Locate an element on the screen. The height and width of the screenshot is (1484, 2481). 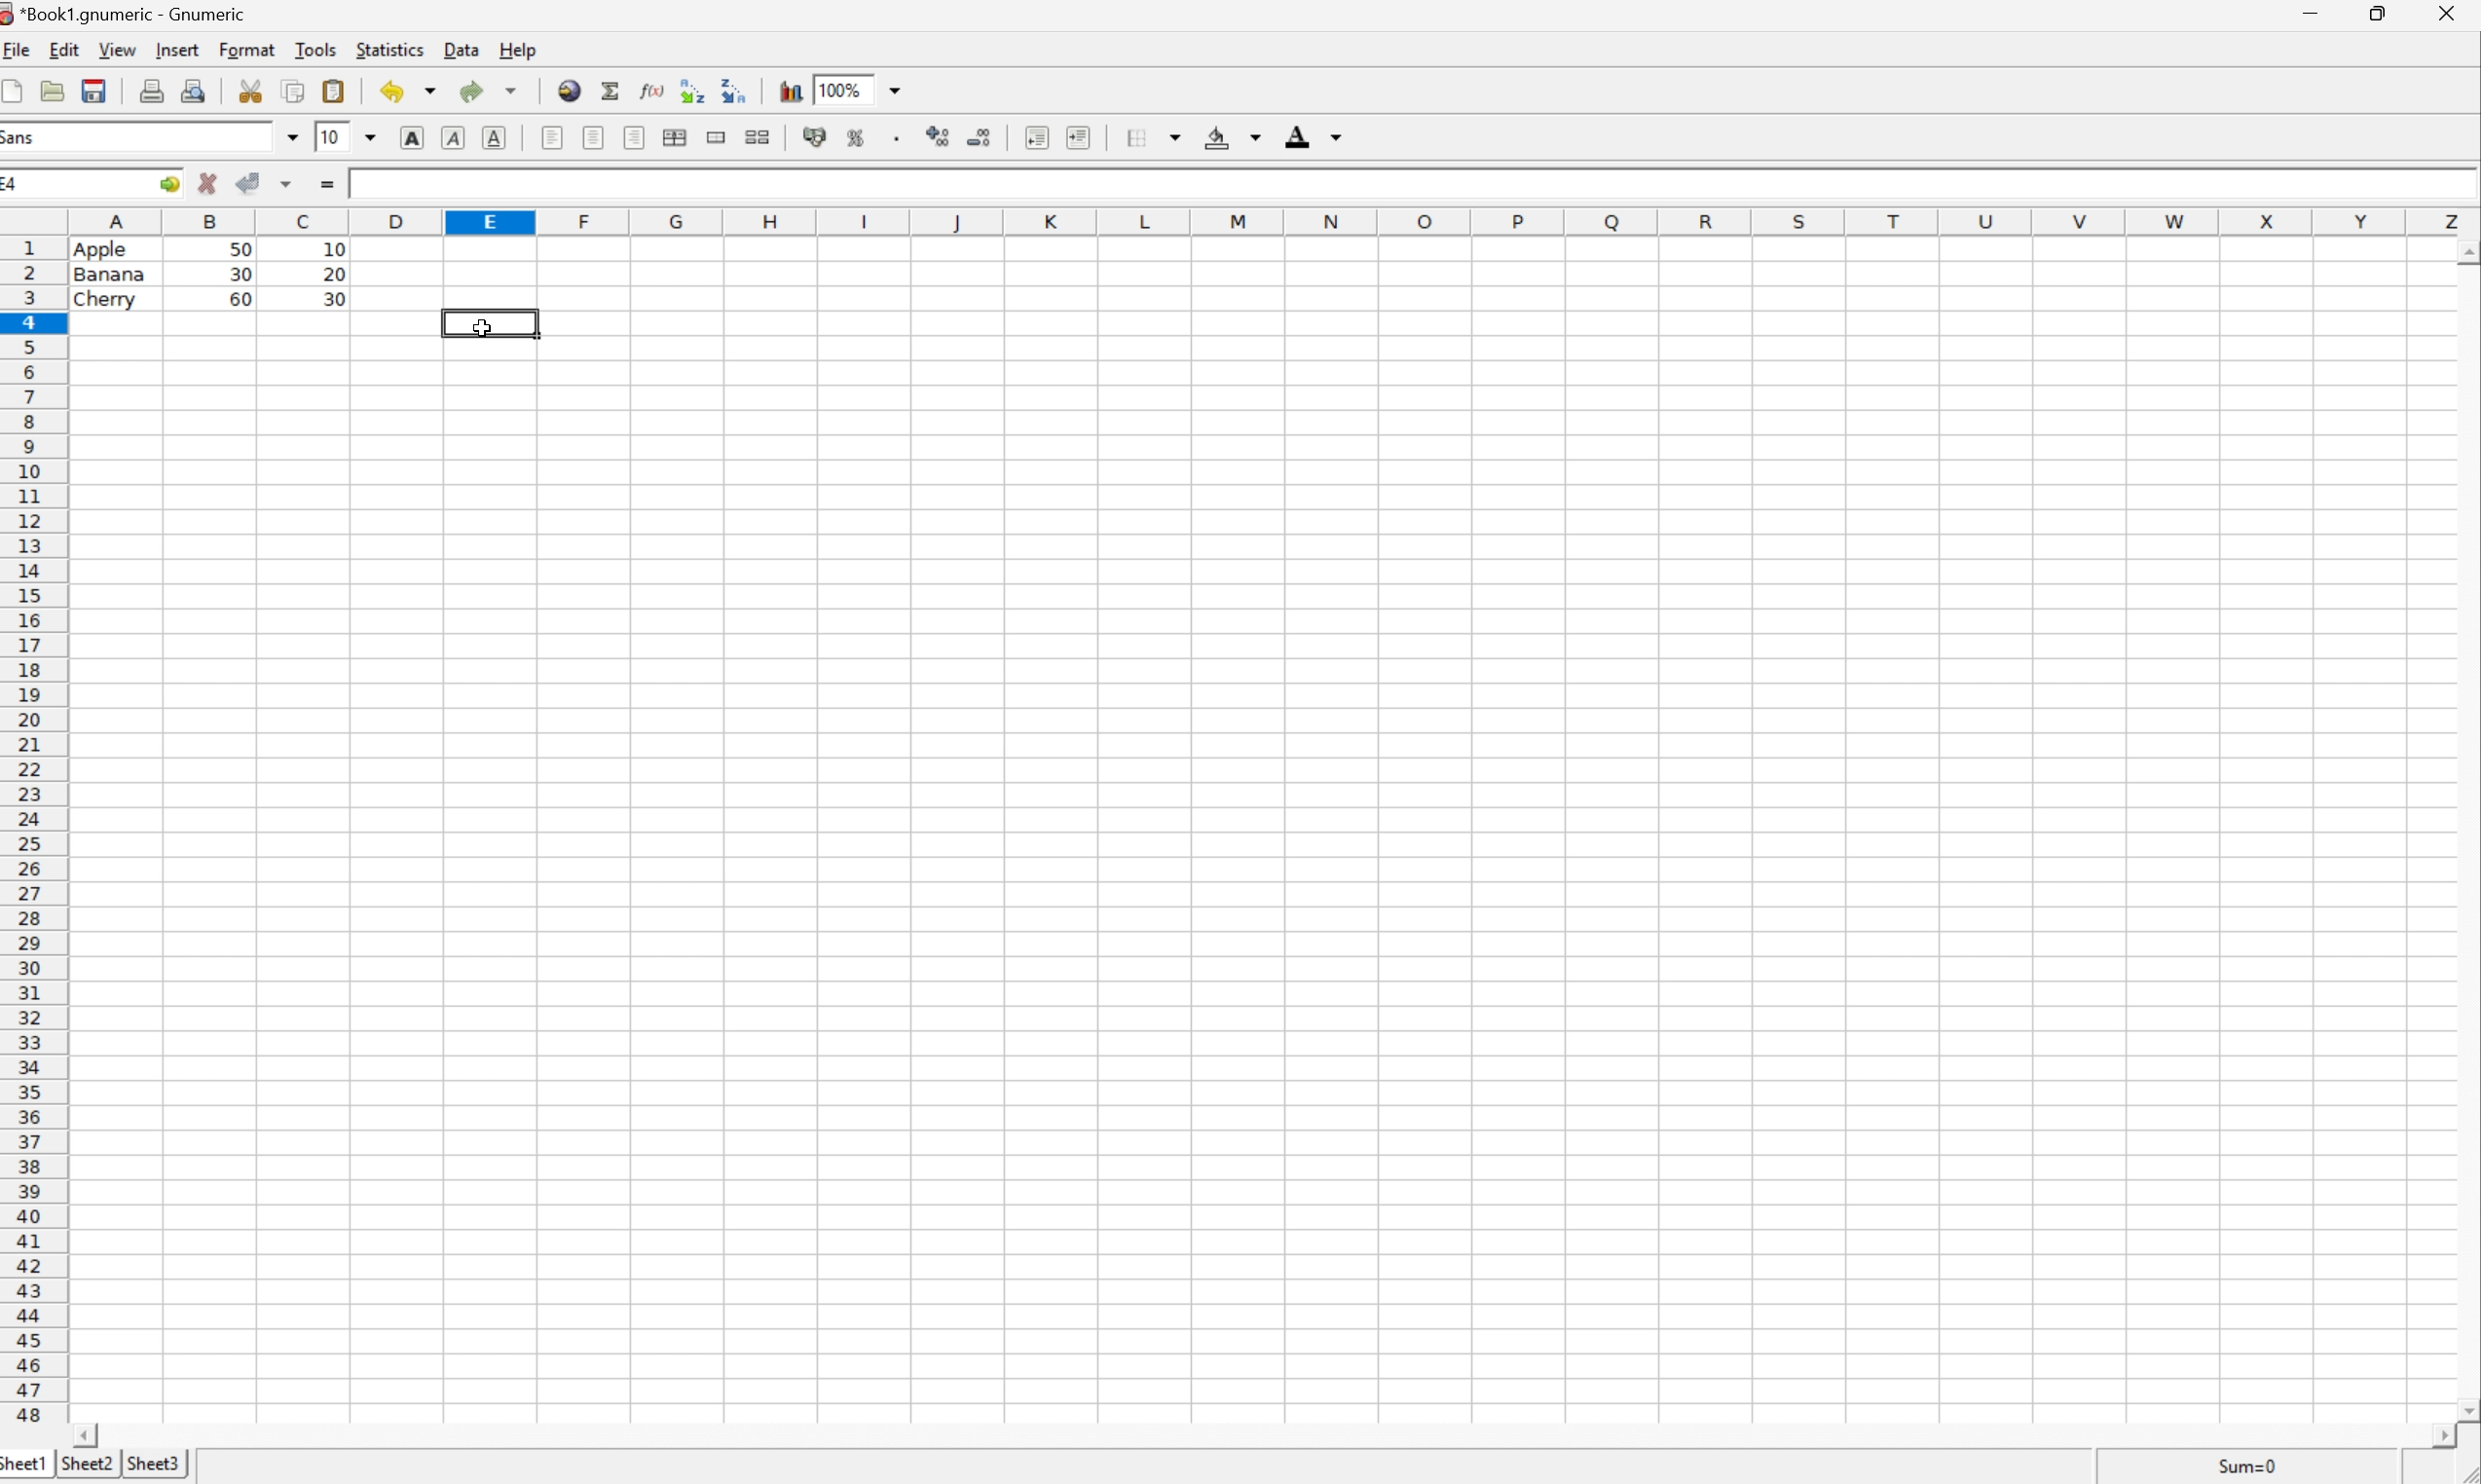
borders is located at coordinates (1154, 138).